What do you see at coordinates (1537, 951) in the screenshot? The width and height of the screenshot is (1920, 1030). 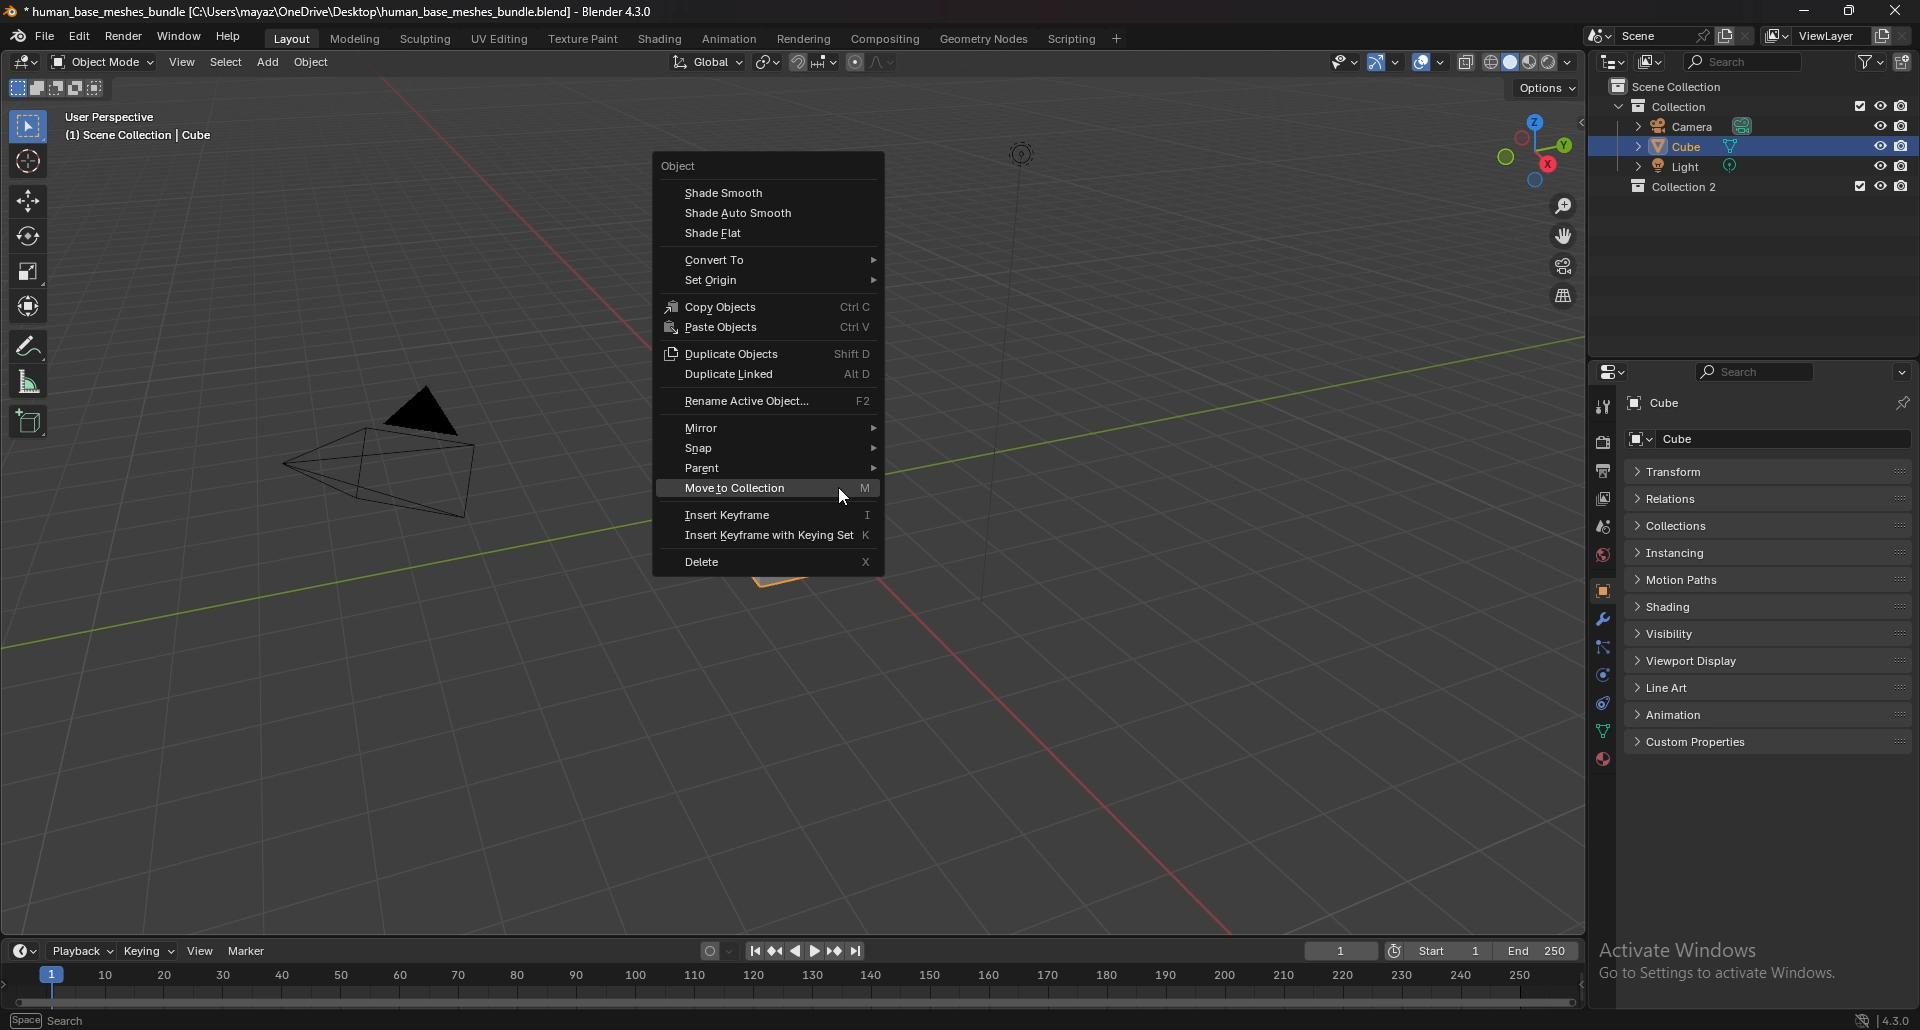 I see `end` at bounding box center [1537, 951].